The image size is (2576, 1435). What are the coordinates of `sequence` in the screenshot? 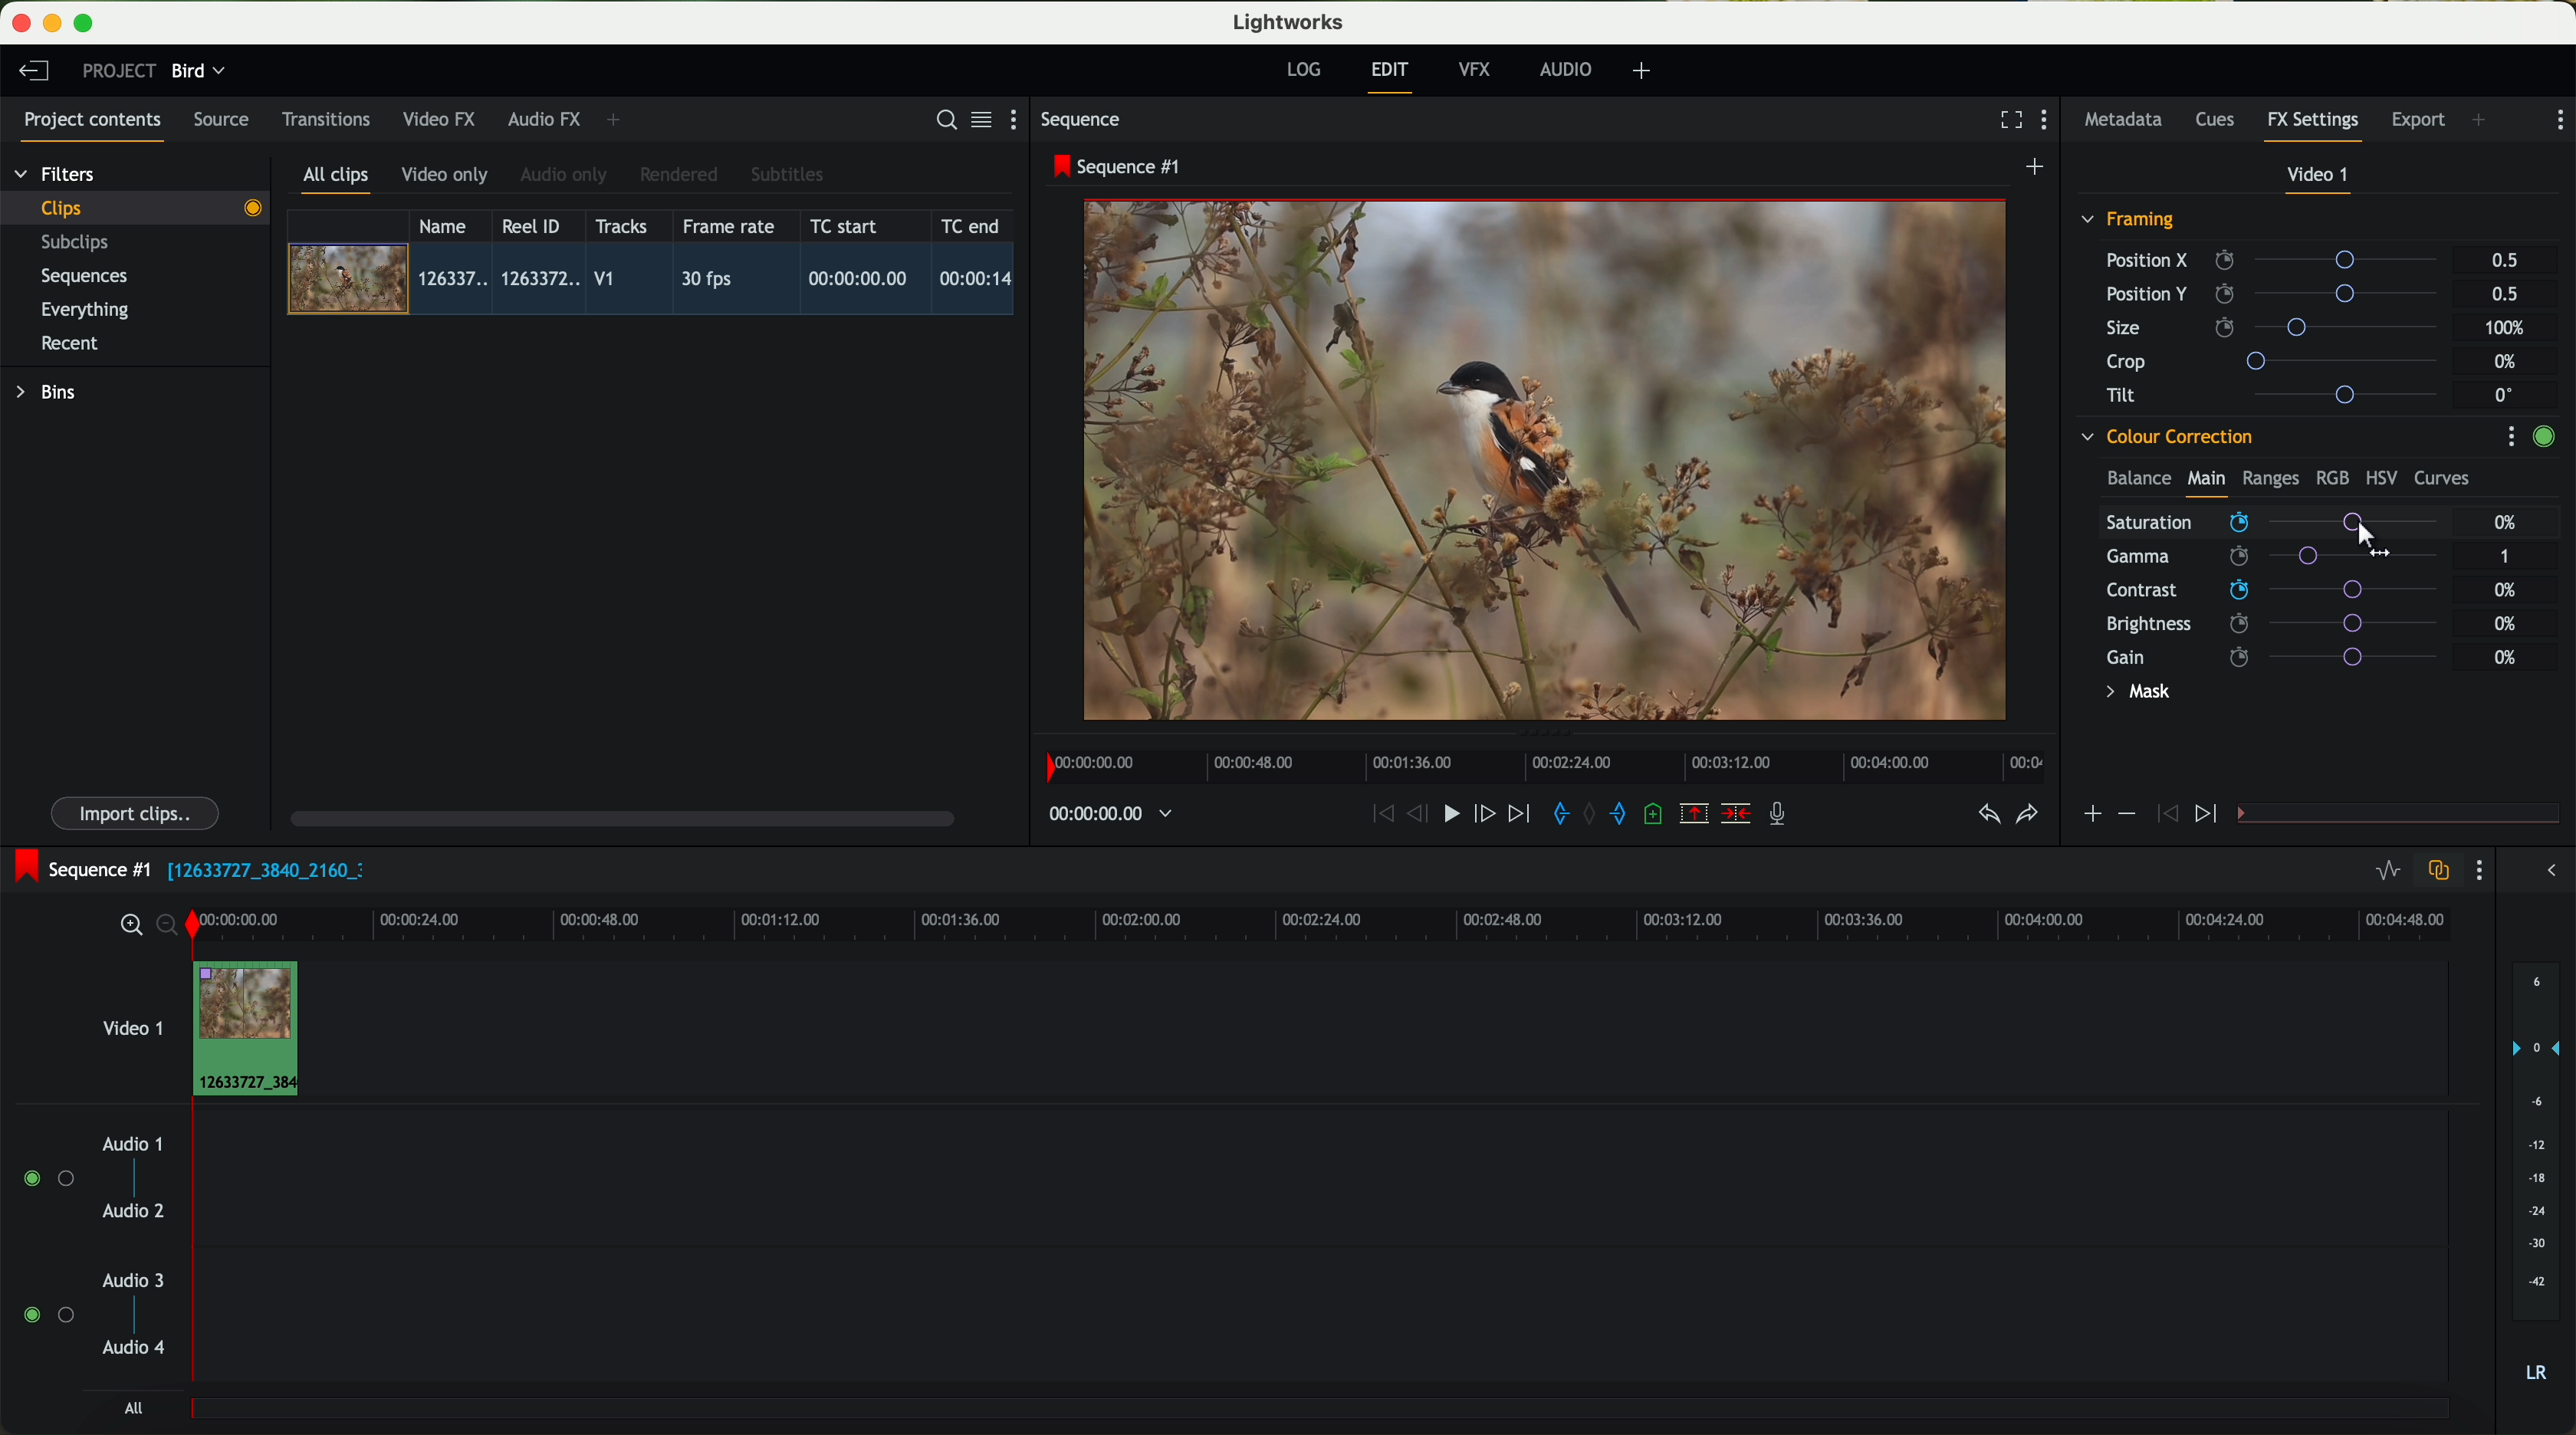 It's located at (1081, 120).